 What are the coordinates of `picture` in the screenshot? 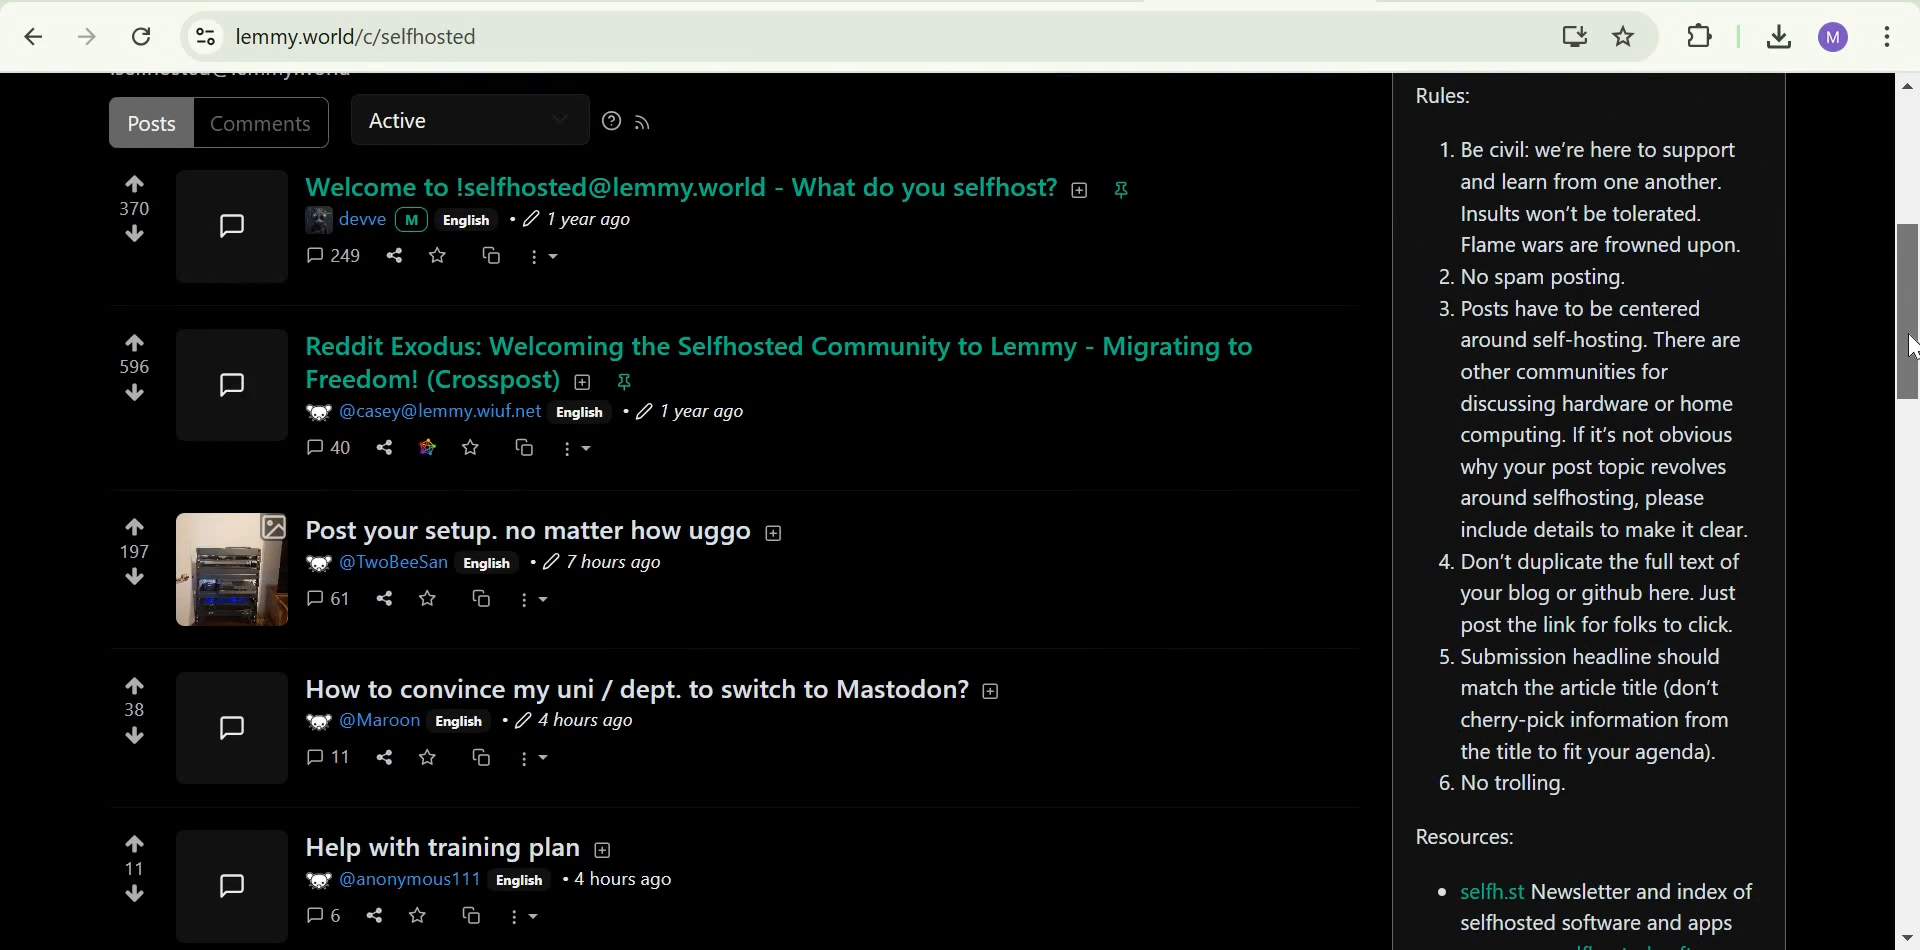 It's located at (413, 220).